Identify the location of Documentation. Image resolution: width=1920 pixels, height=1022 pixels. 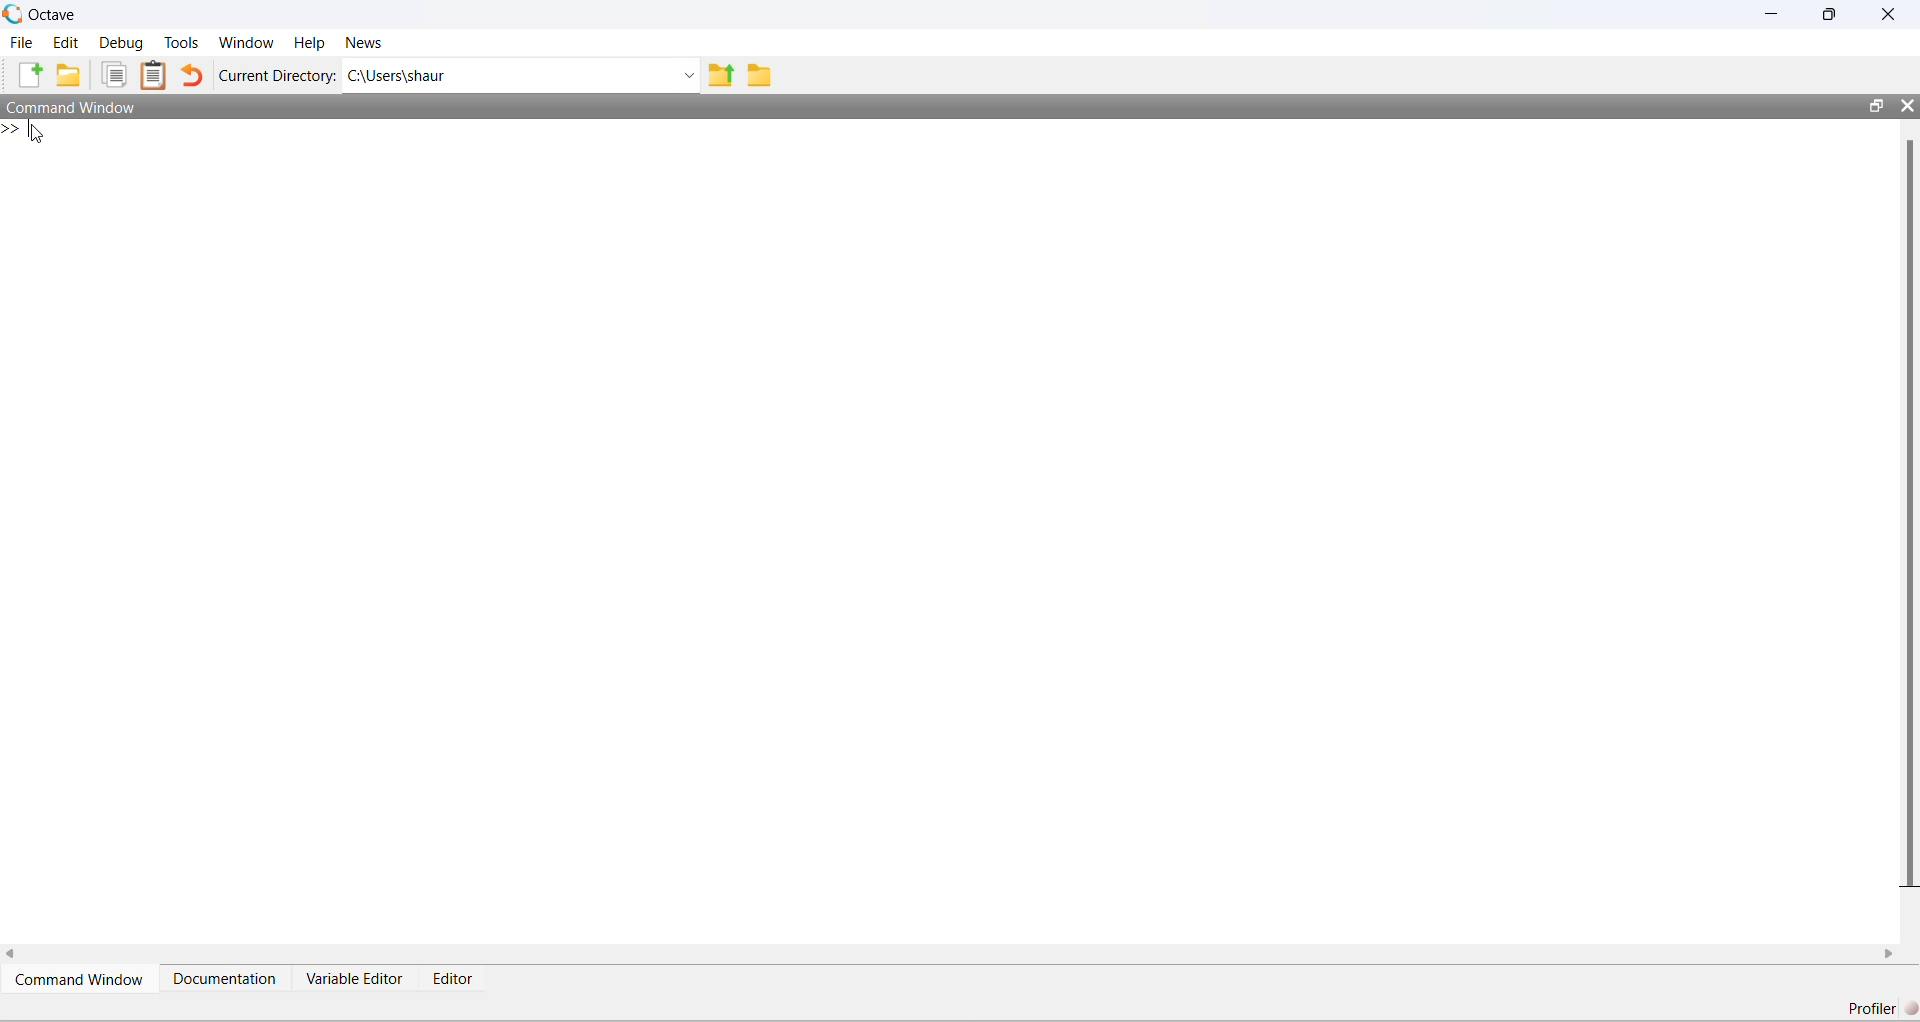
(223, 977).